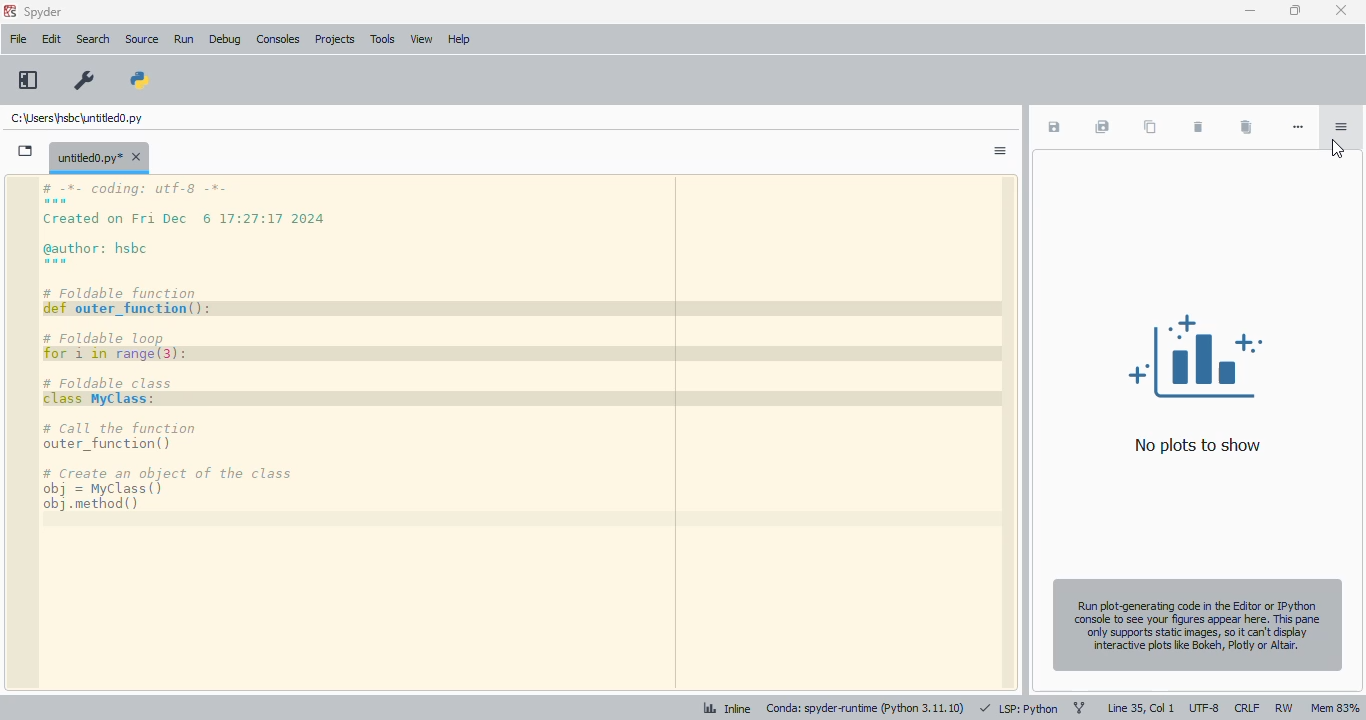 Image resolution: width=1366 pixels, height=720 pixels. What do you see at coordinates (93, 39) in the screenshot?
I see `search` at bounding box center [93, 39].